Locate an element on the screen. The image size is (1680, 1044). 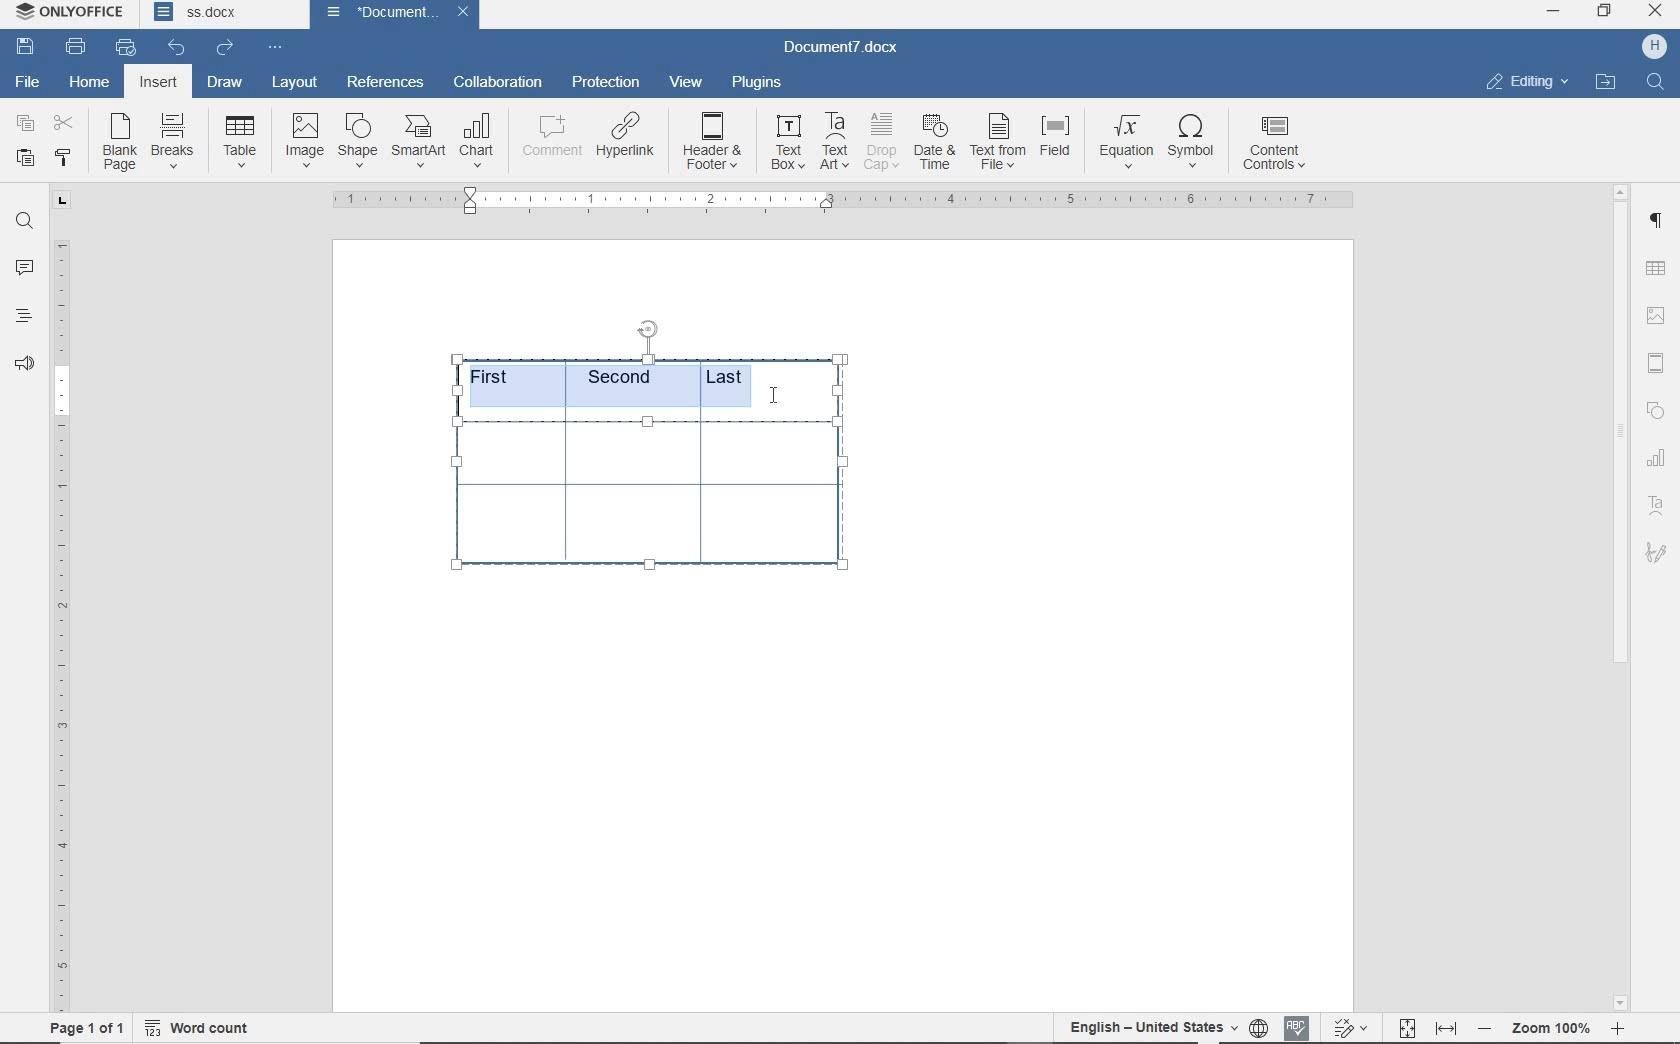
signature is located at coordinates (1658, 556).